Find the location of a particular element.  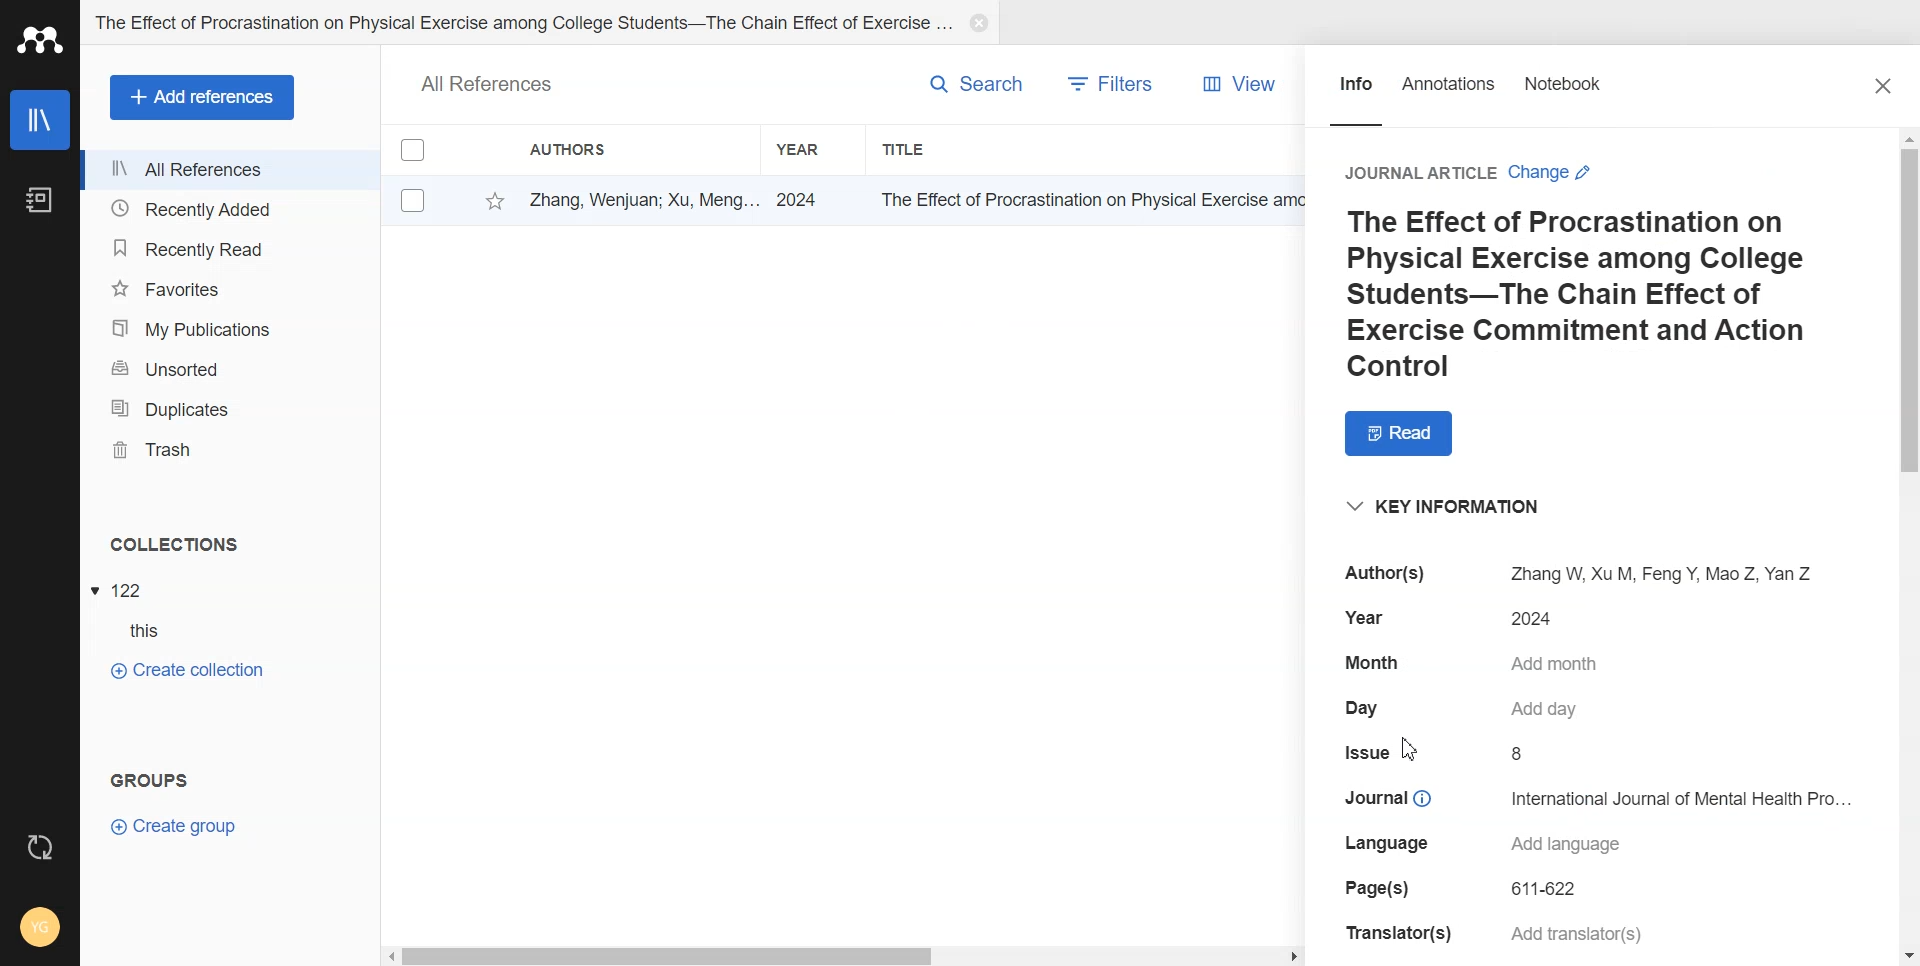

Check box is located at coordinates (413, 155).